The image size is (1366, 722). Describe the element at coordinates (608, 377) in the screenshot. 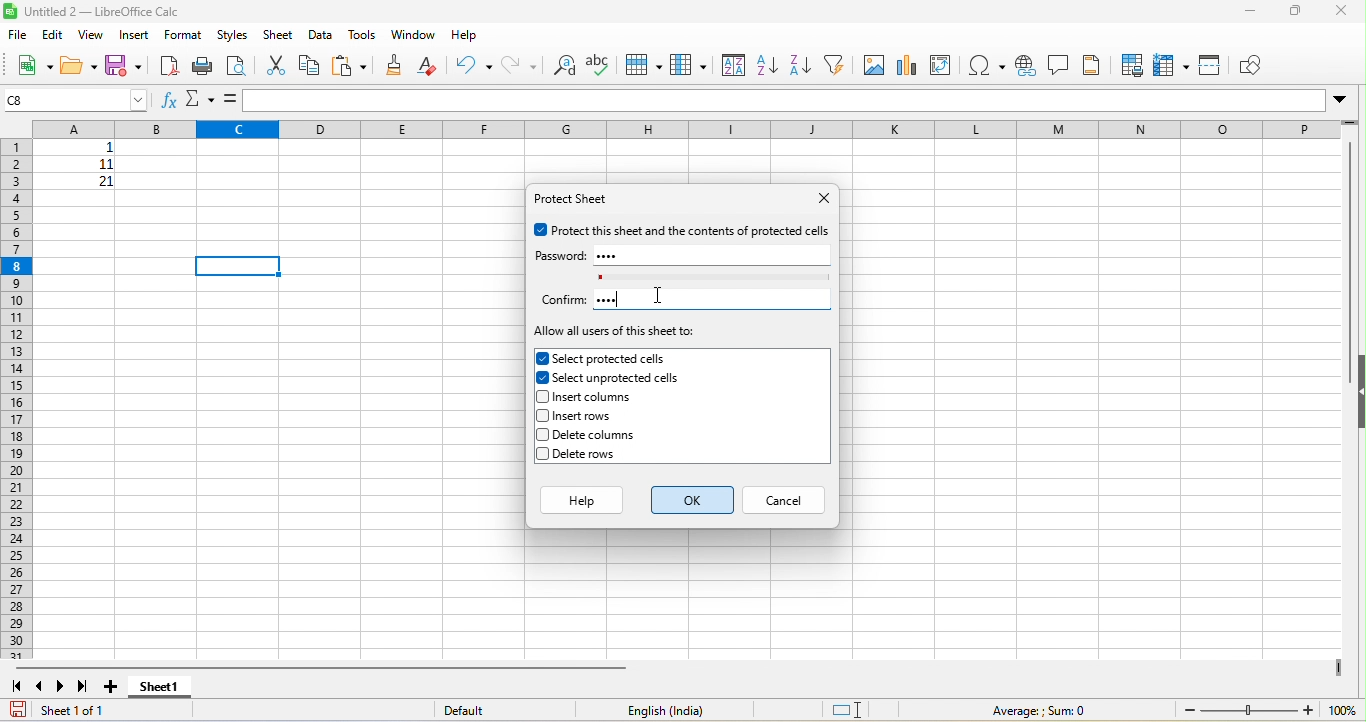

I see `selected unprotected cells` at that location.